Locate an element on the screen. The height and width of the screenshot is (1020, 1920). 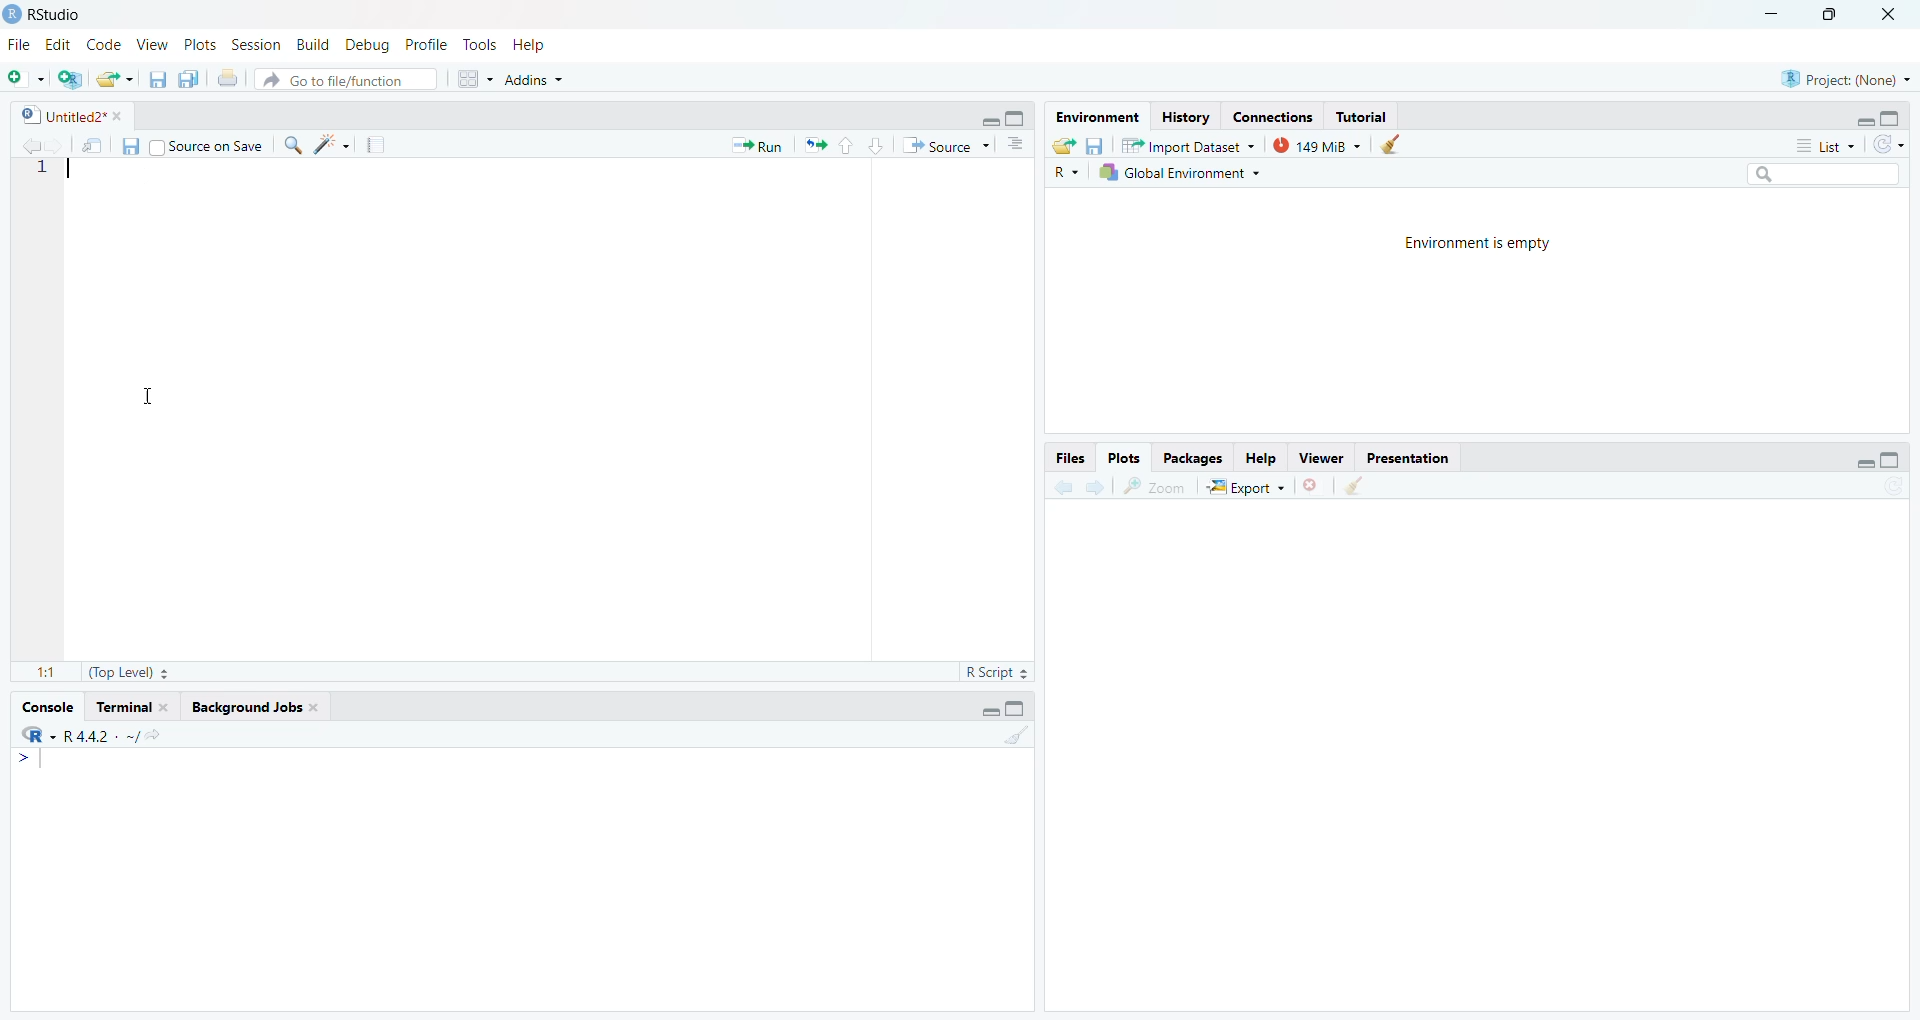
Go back to the previous source location (Ctrl + F9) is located at coordinates (27, 144).